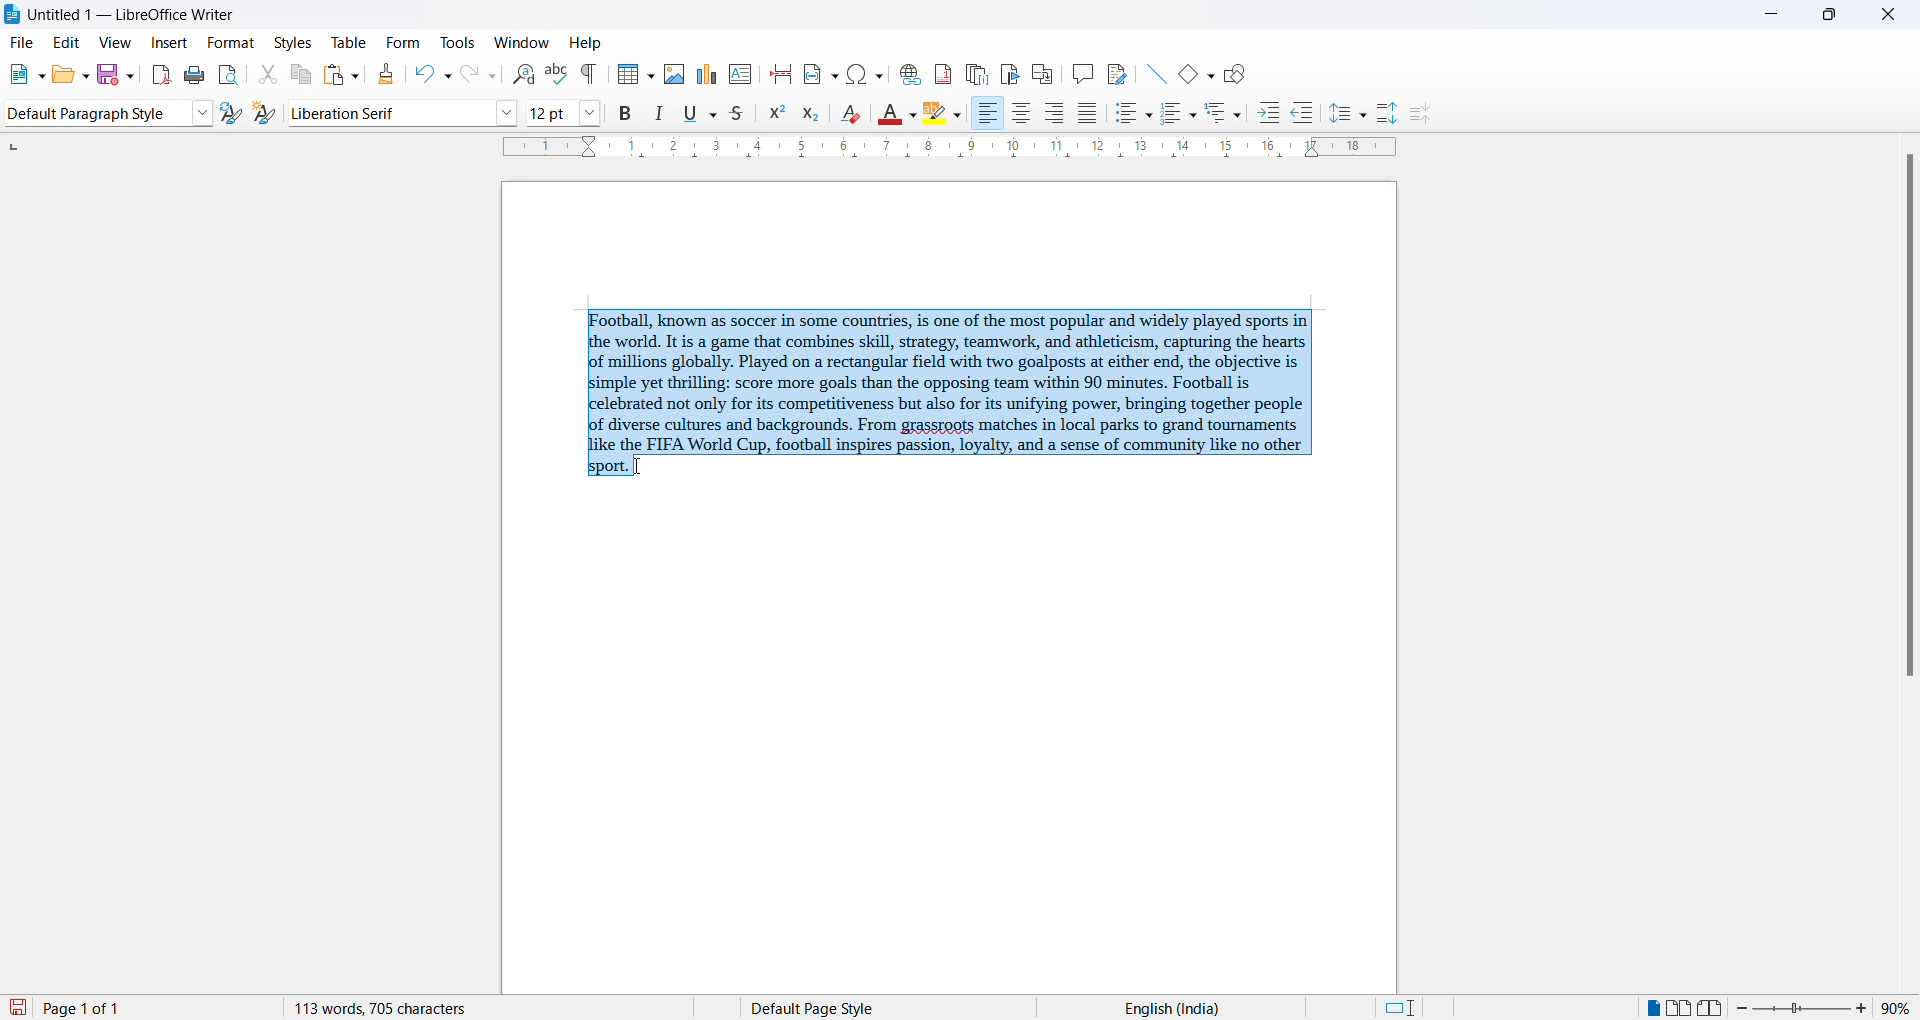 Image resolution: width=1920 pixels, height=1020 pixels. What do you see at coordinates (627, 113) in the screenshot?
I see `bold` at bounding box center [627, 113].